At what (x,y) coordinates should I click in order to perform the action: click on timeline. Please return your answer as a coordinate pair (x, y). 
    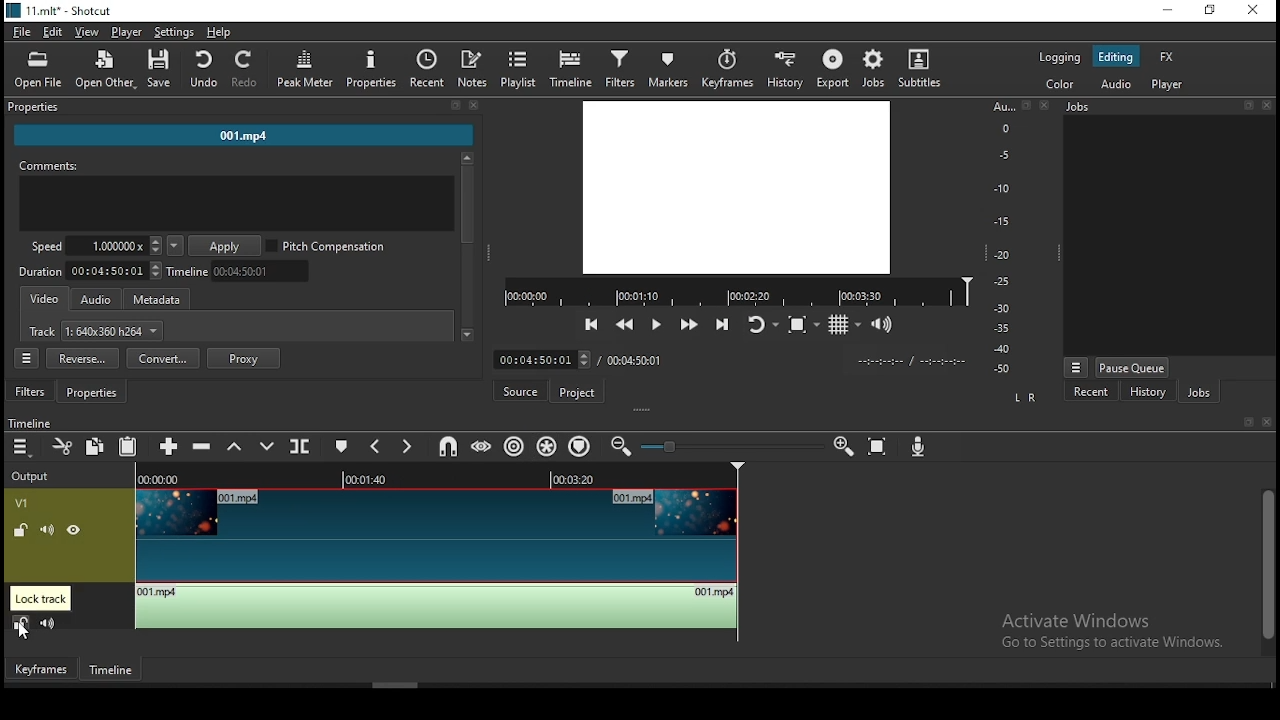
    Looking at the image, I should click on (572, 67).